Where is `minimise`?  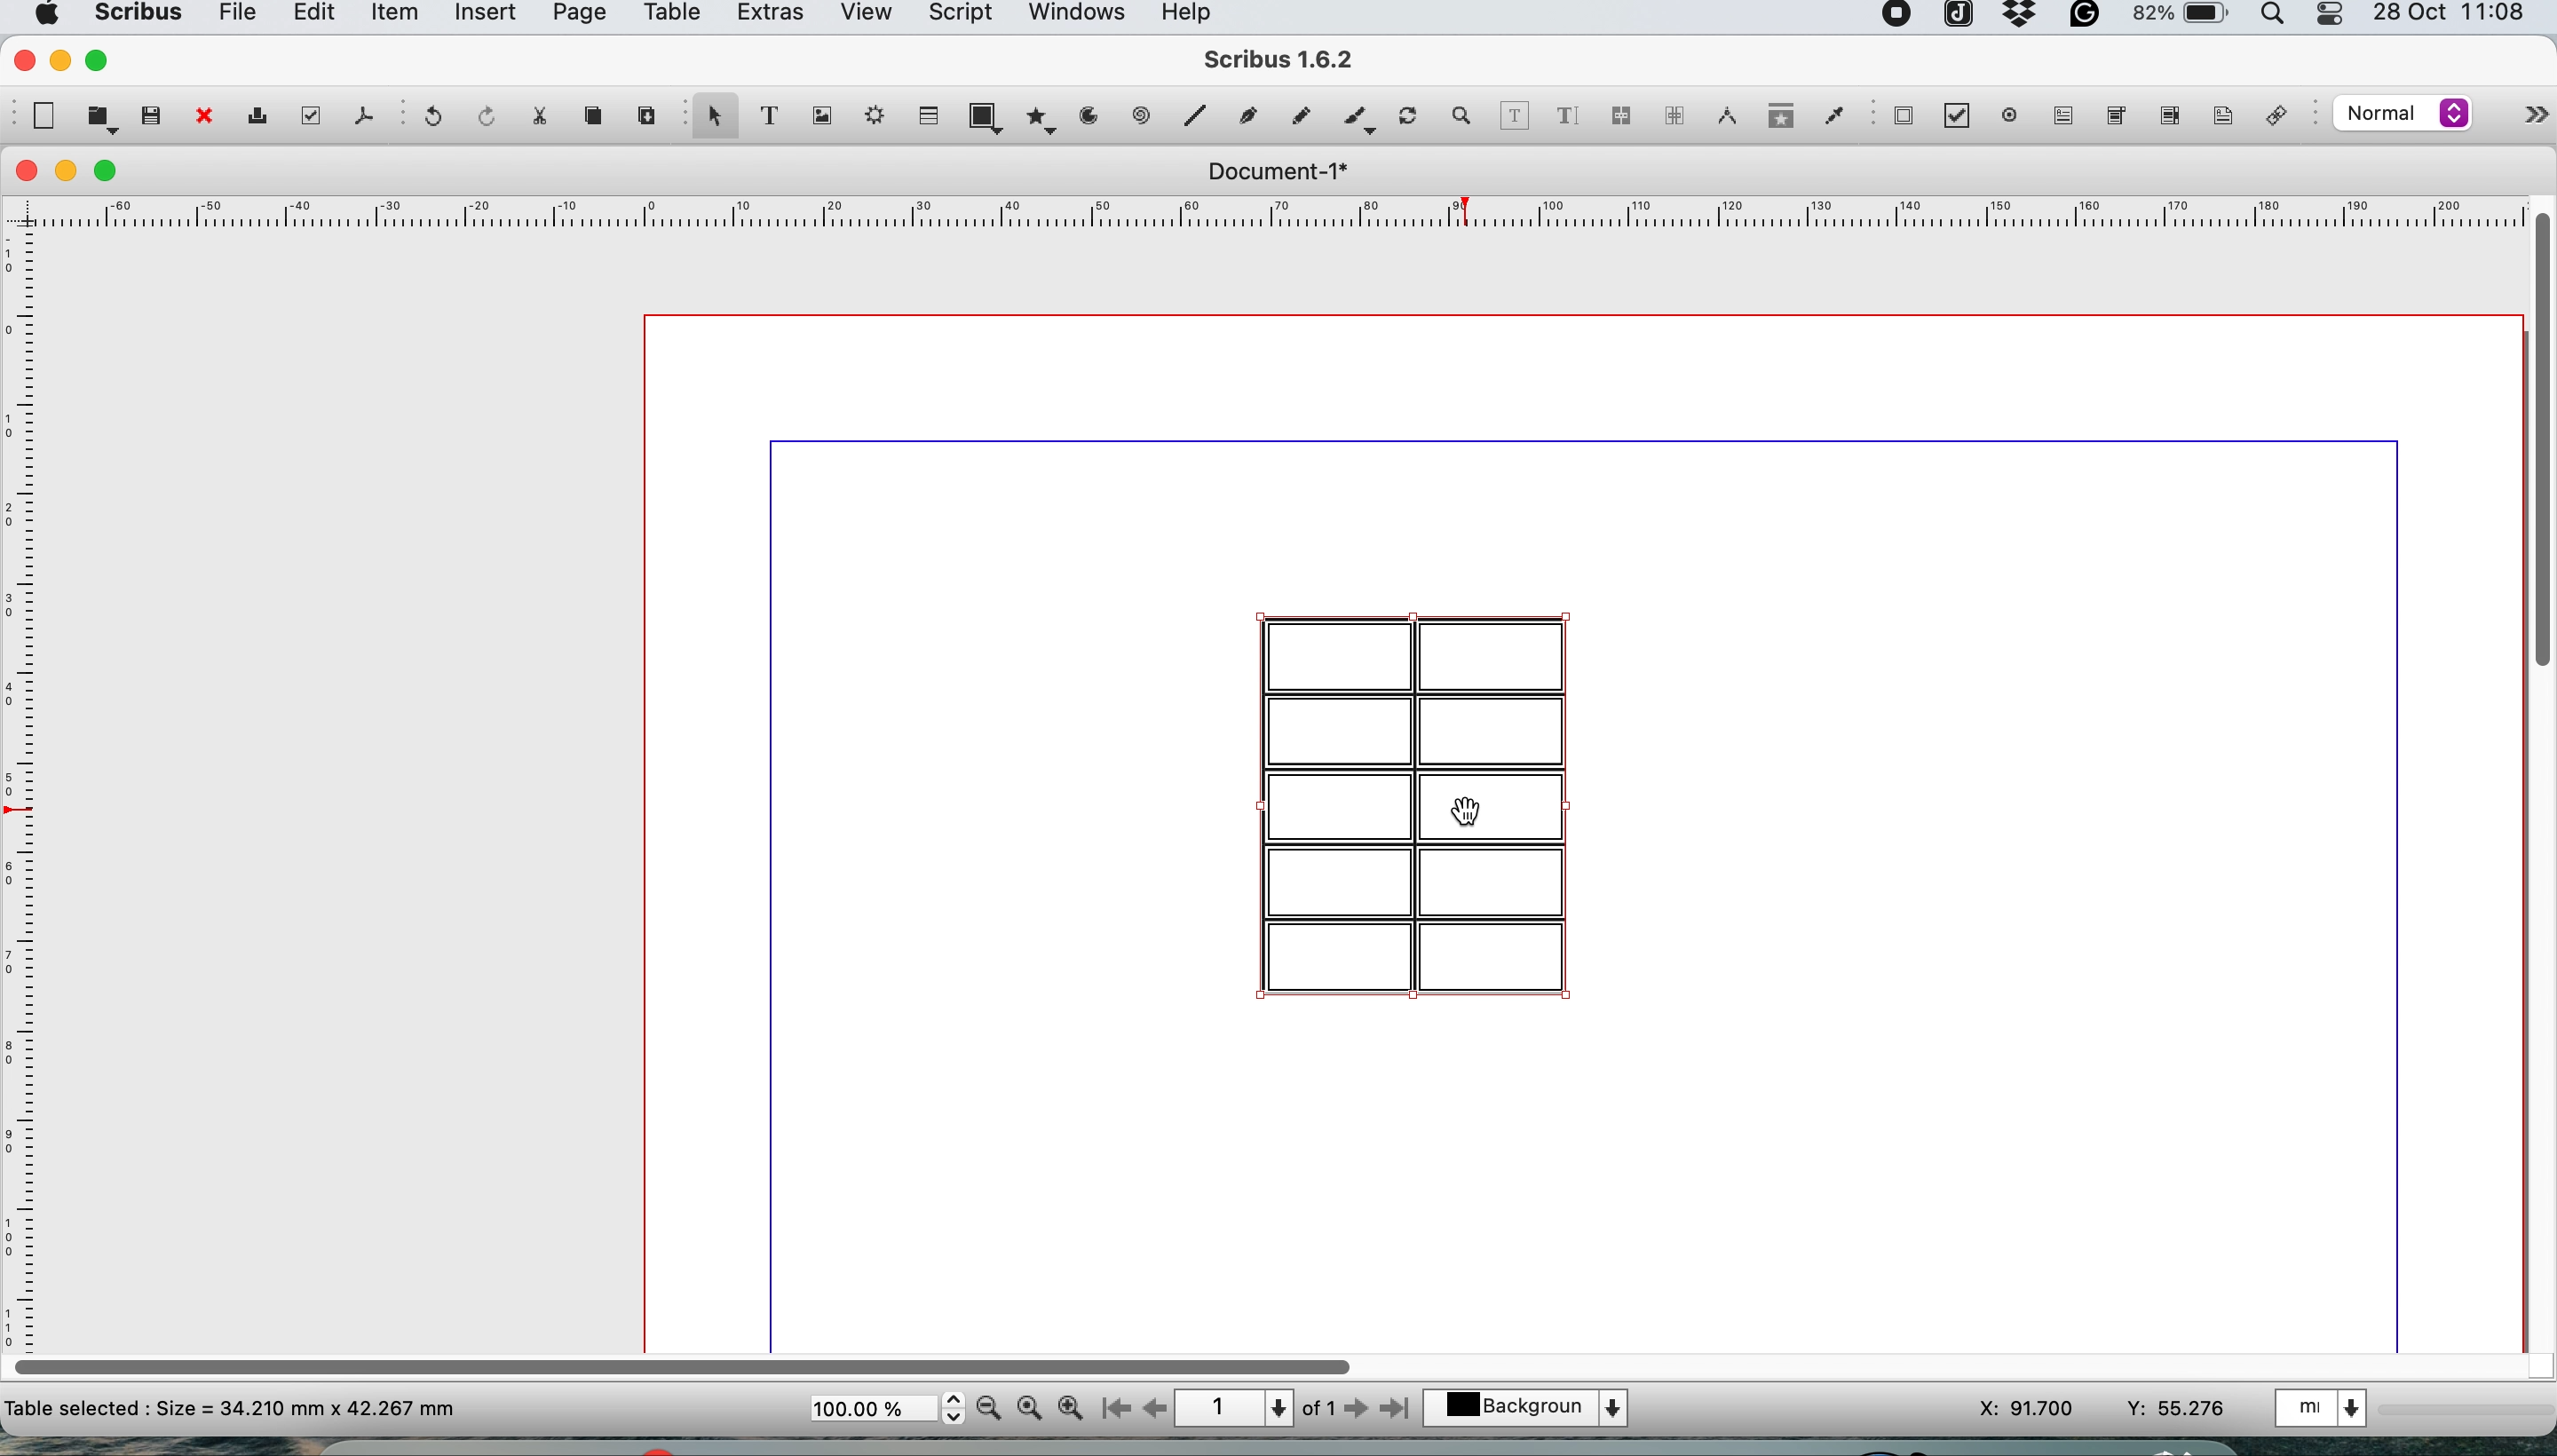
minimise is located at coordinates (59, 60).